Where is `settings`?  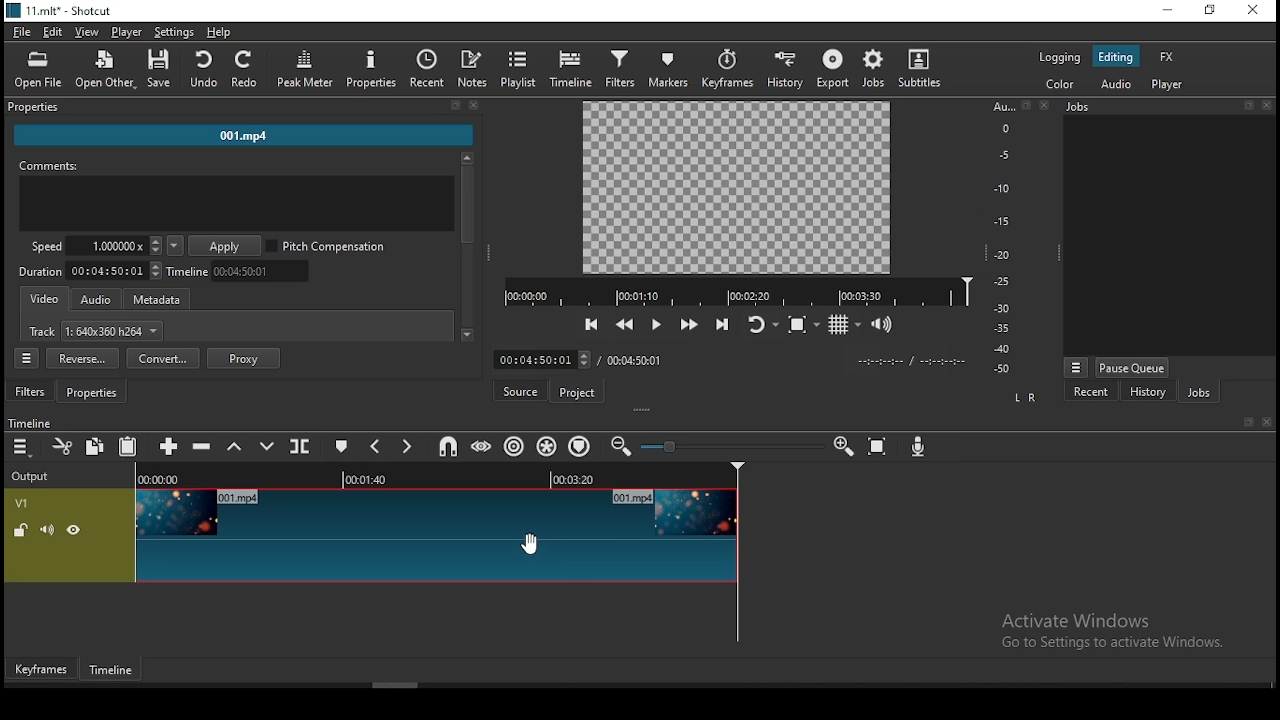 settings is located at coordinates (174, 33).